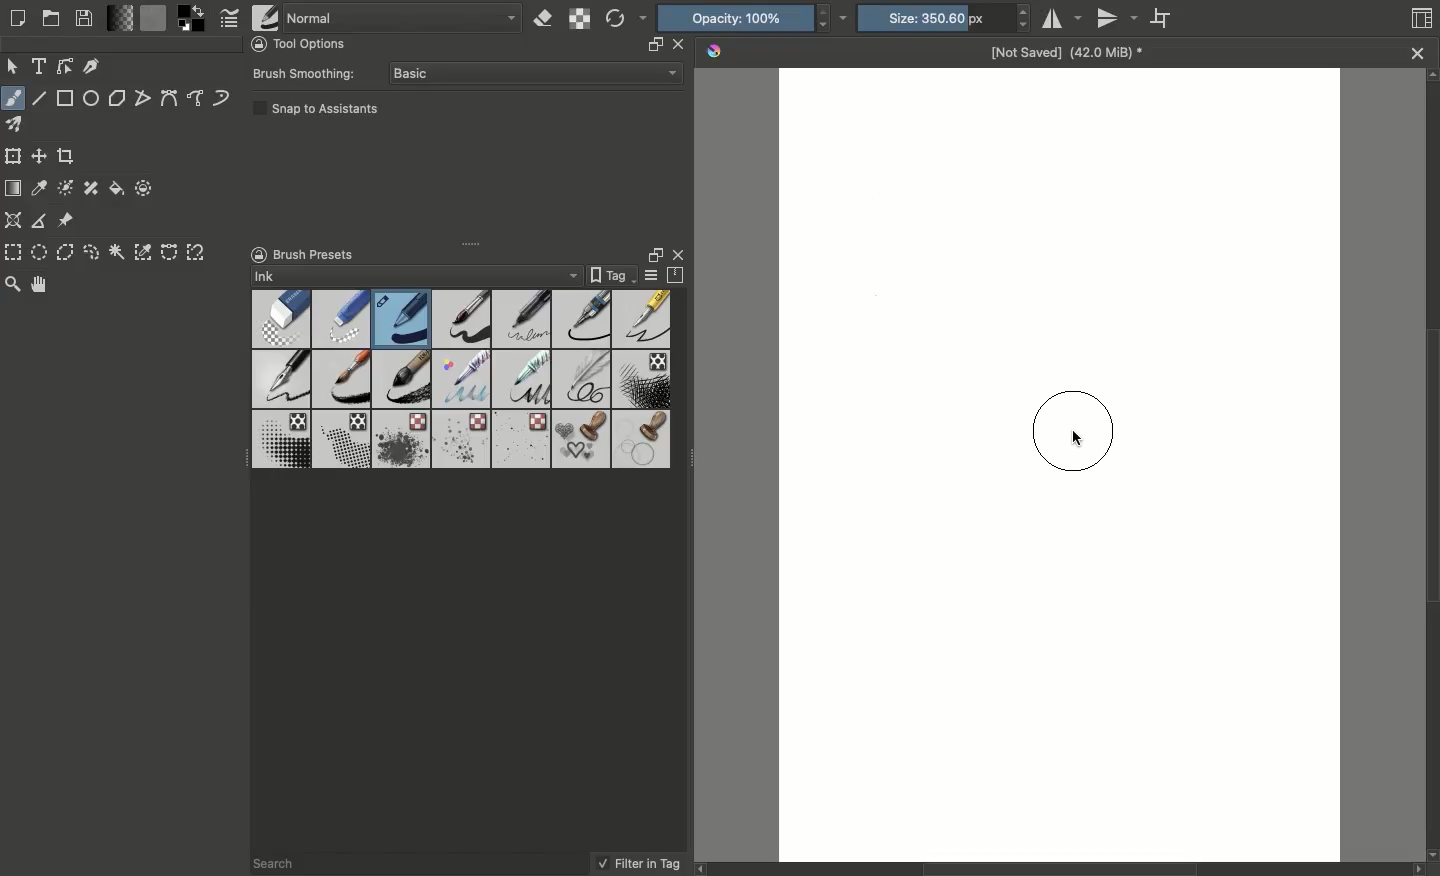 Image resolution: width=1440 pixels, height=876 pixels. I want to click on Move, so click(13, 65).